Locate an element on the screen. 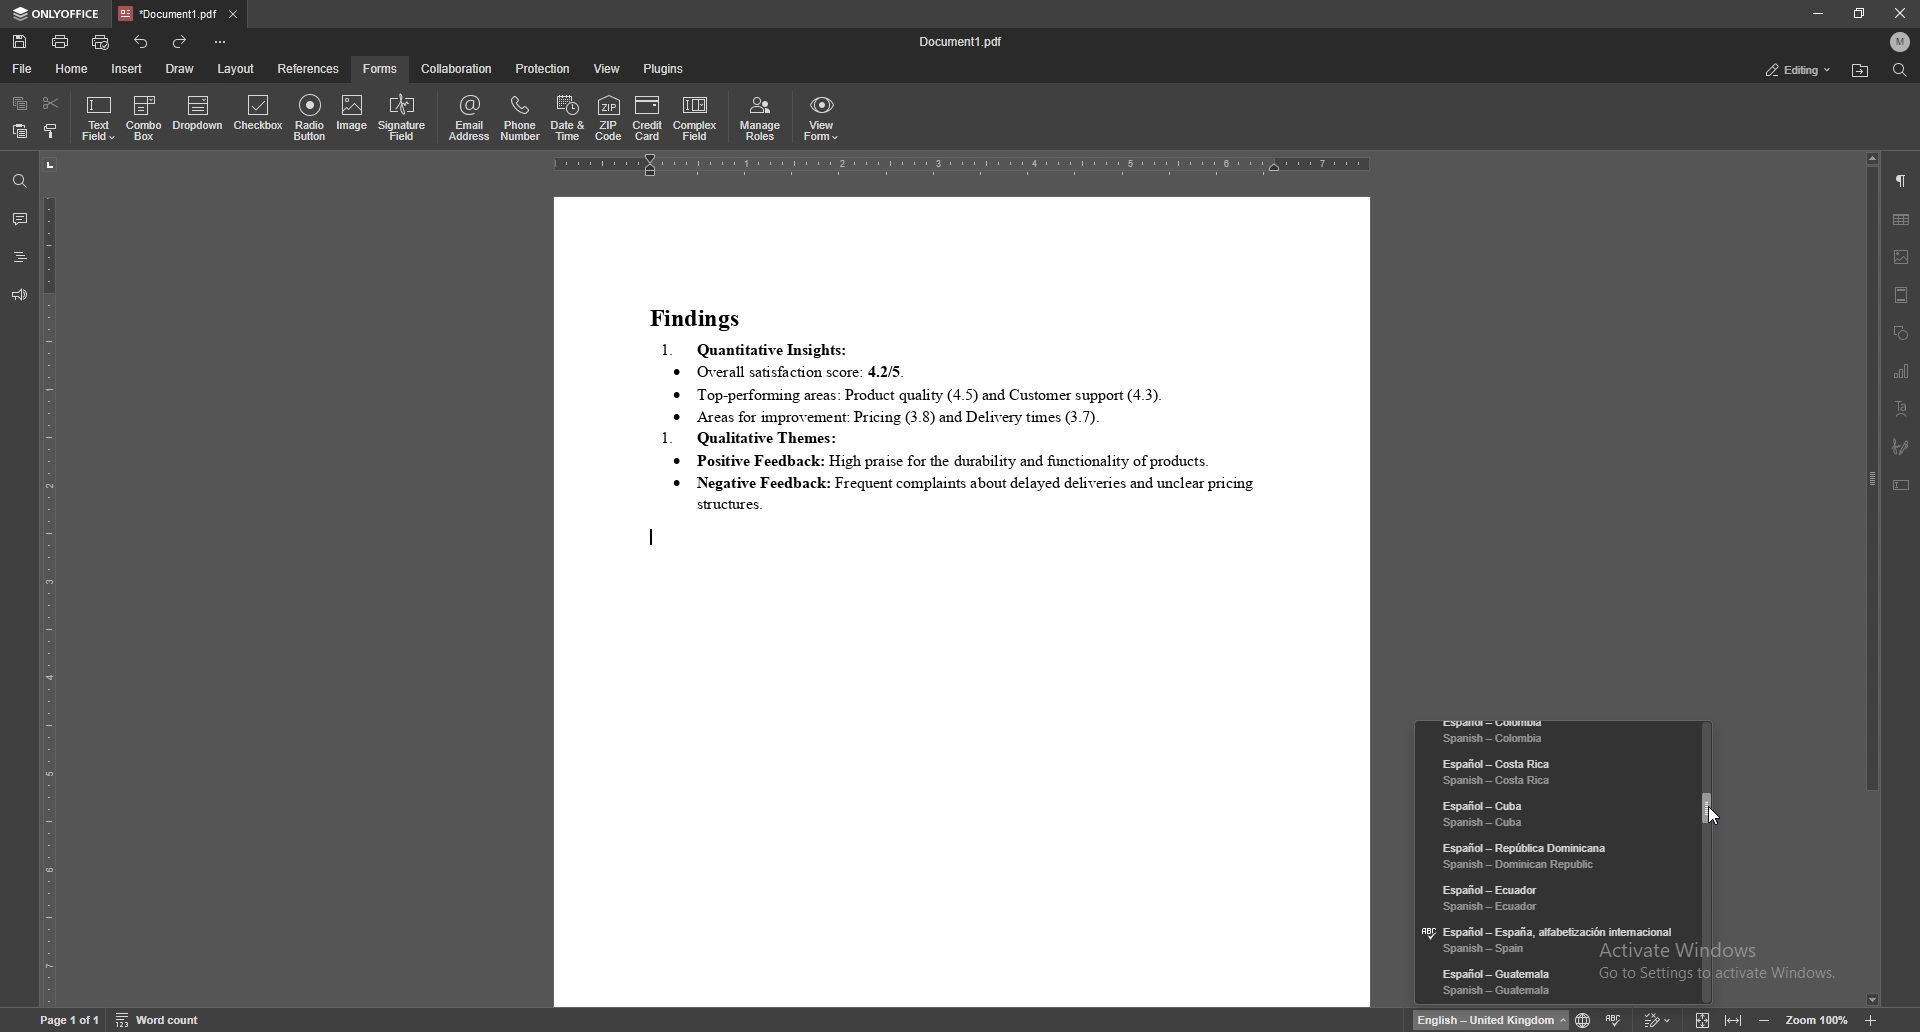 The width and height of the screenshot is (1920, 1032). word count is located at coordinates (160, 1021).